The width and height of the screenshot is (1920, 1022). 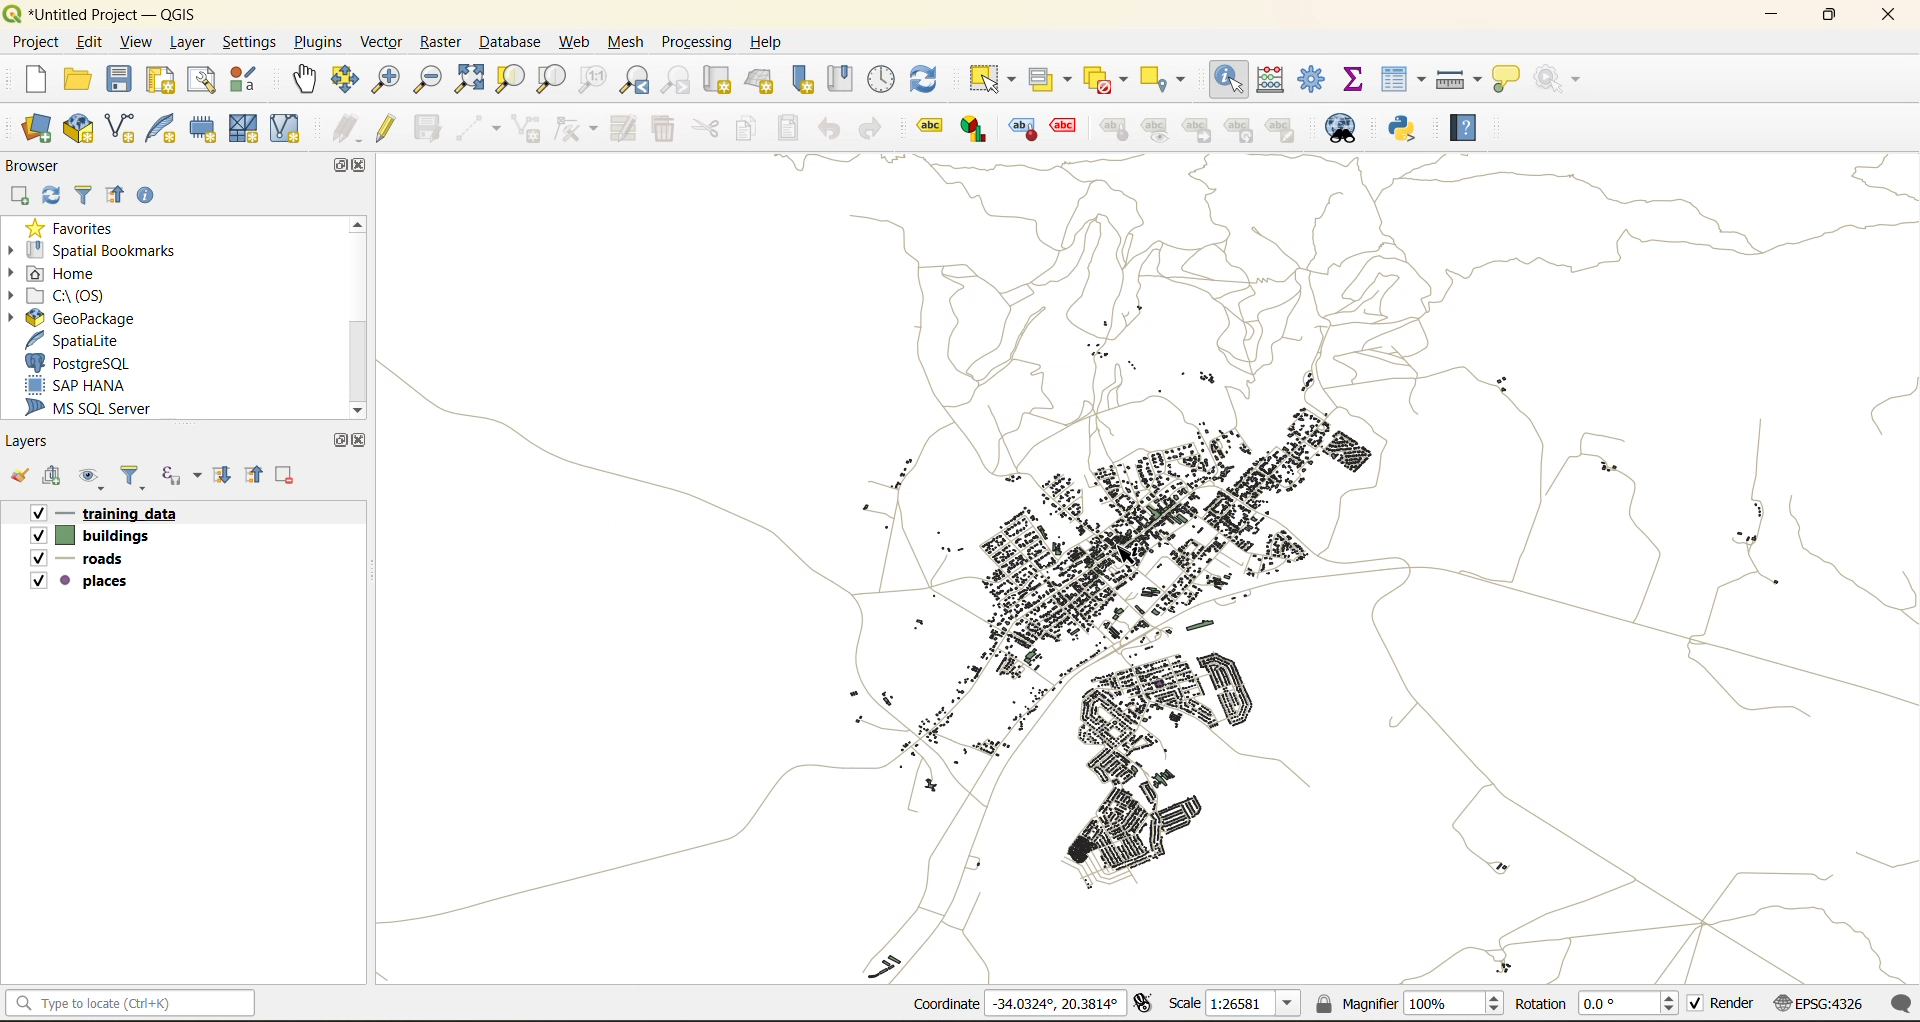 I want to click on zoom native, so click(x=593, y=82).